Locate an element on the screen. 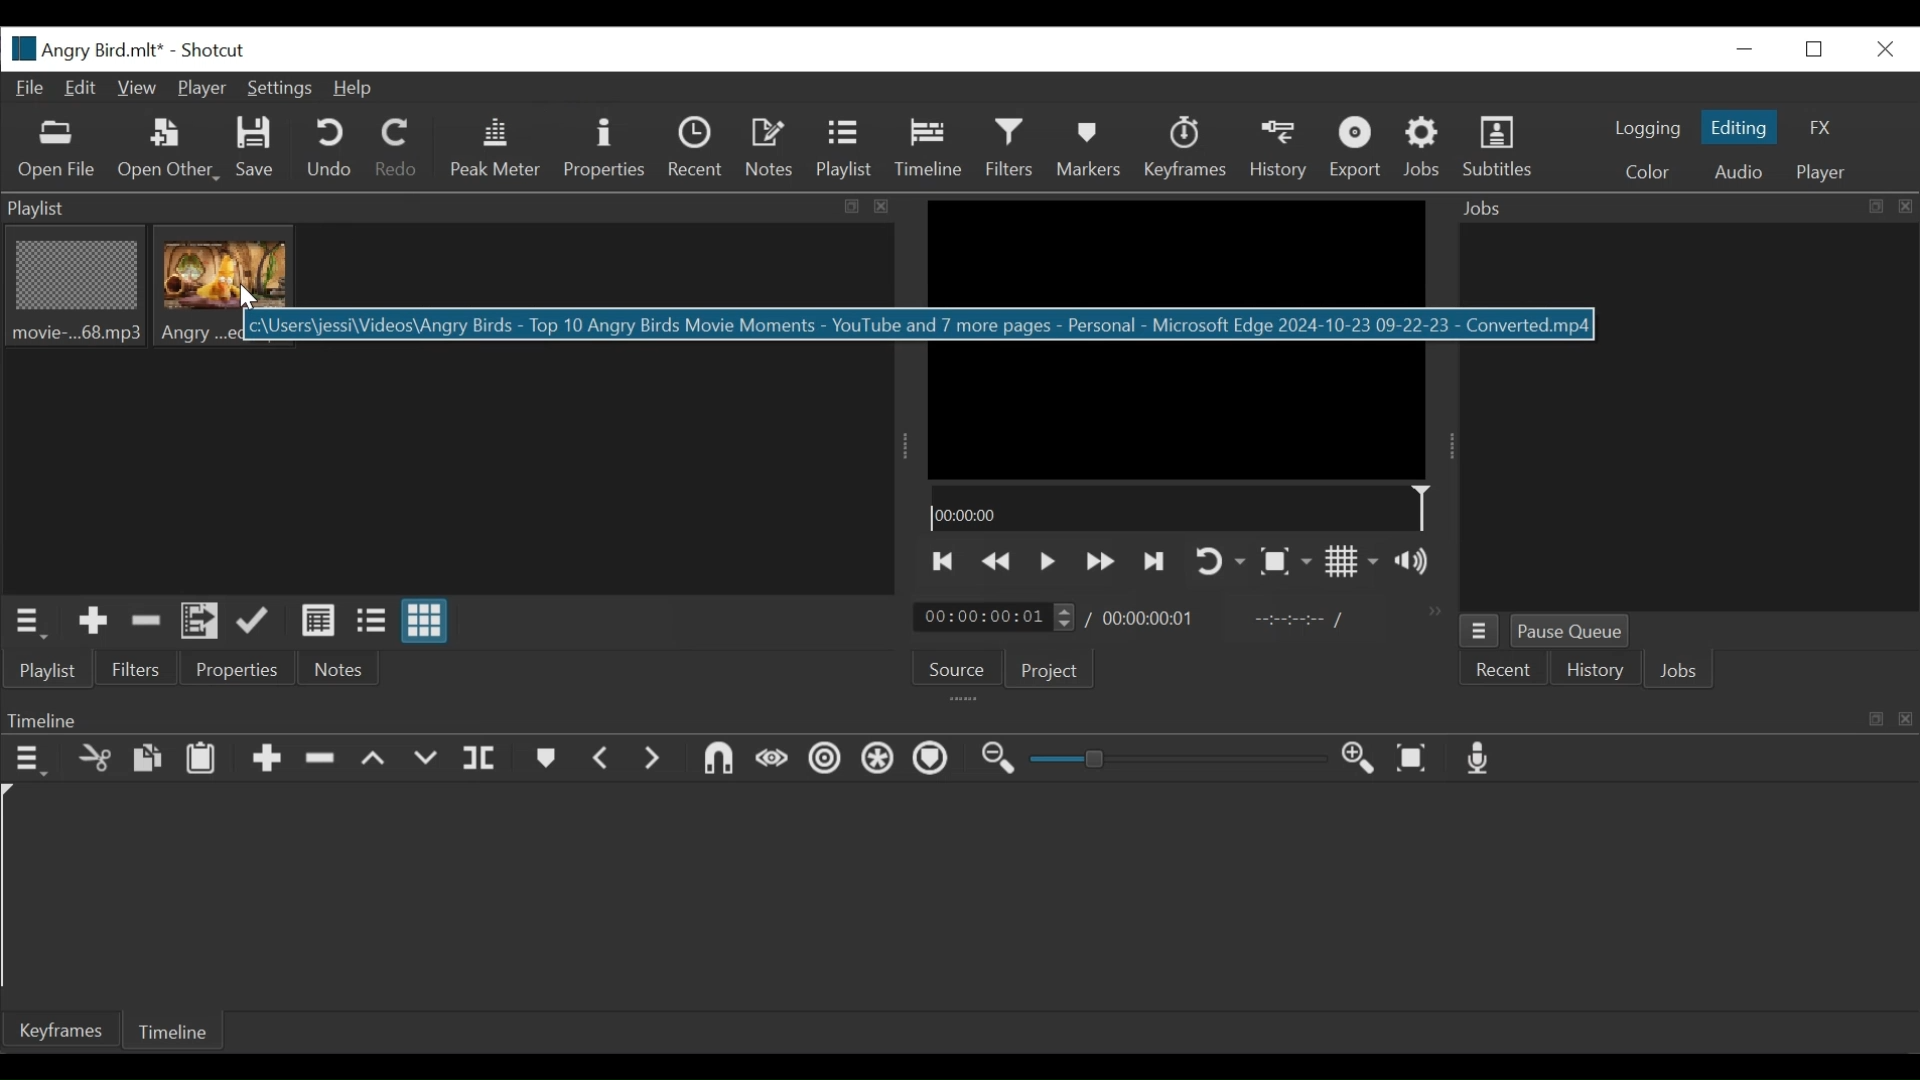 Image resolution: width=1920 pixels, height=1080 pixels. Remove cut is located at coordinates (146, 622).